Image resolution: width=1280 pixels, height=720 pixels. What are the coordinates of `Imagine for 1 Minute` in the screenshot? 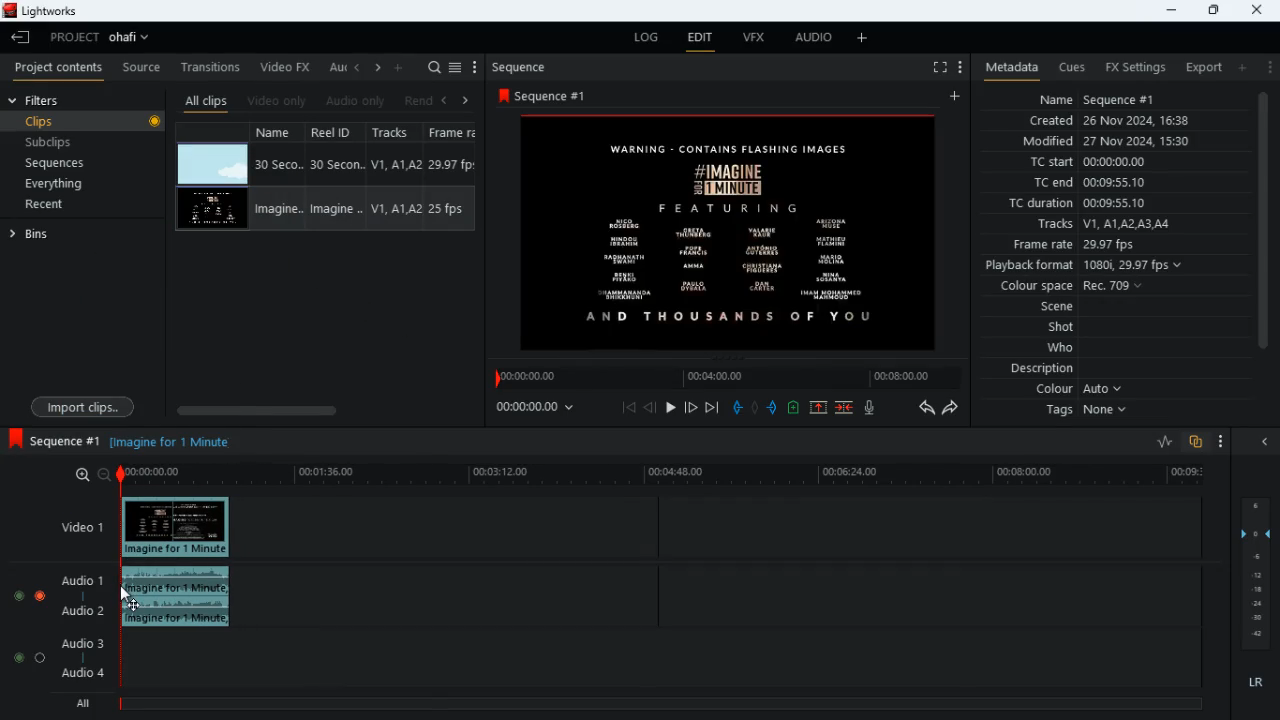 It's located at (173, 441).